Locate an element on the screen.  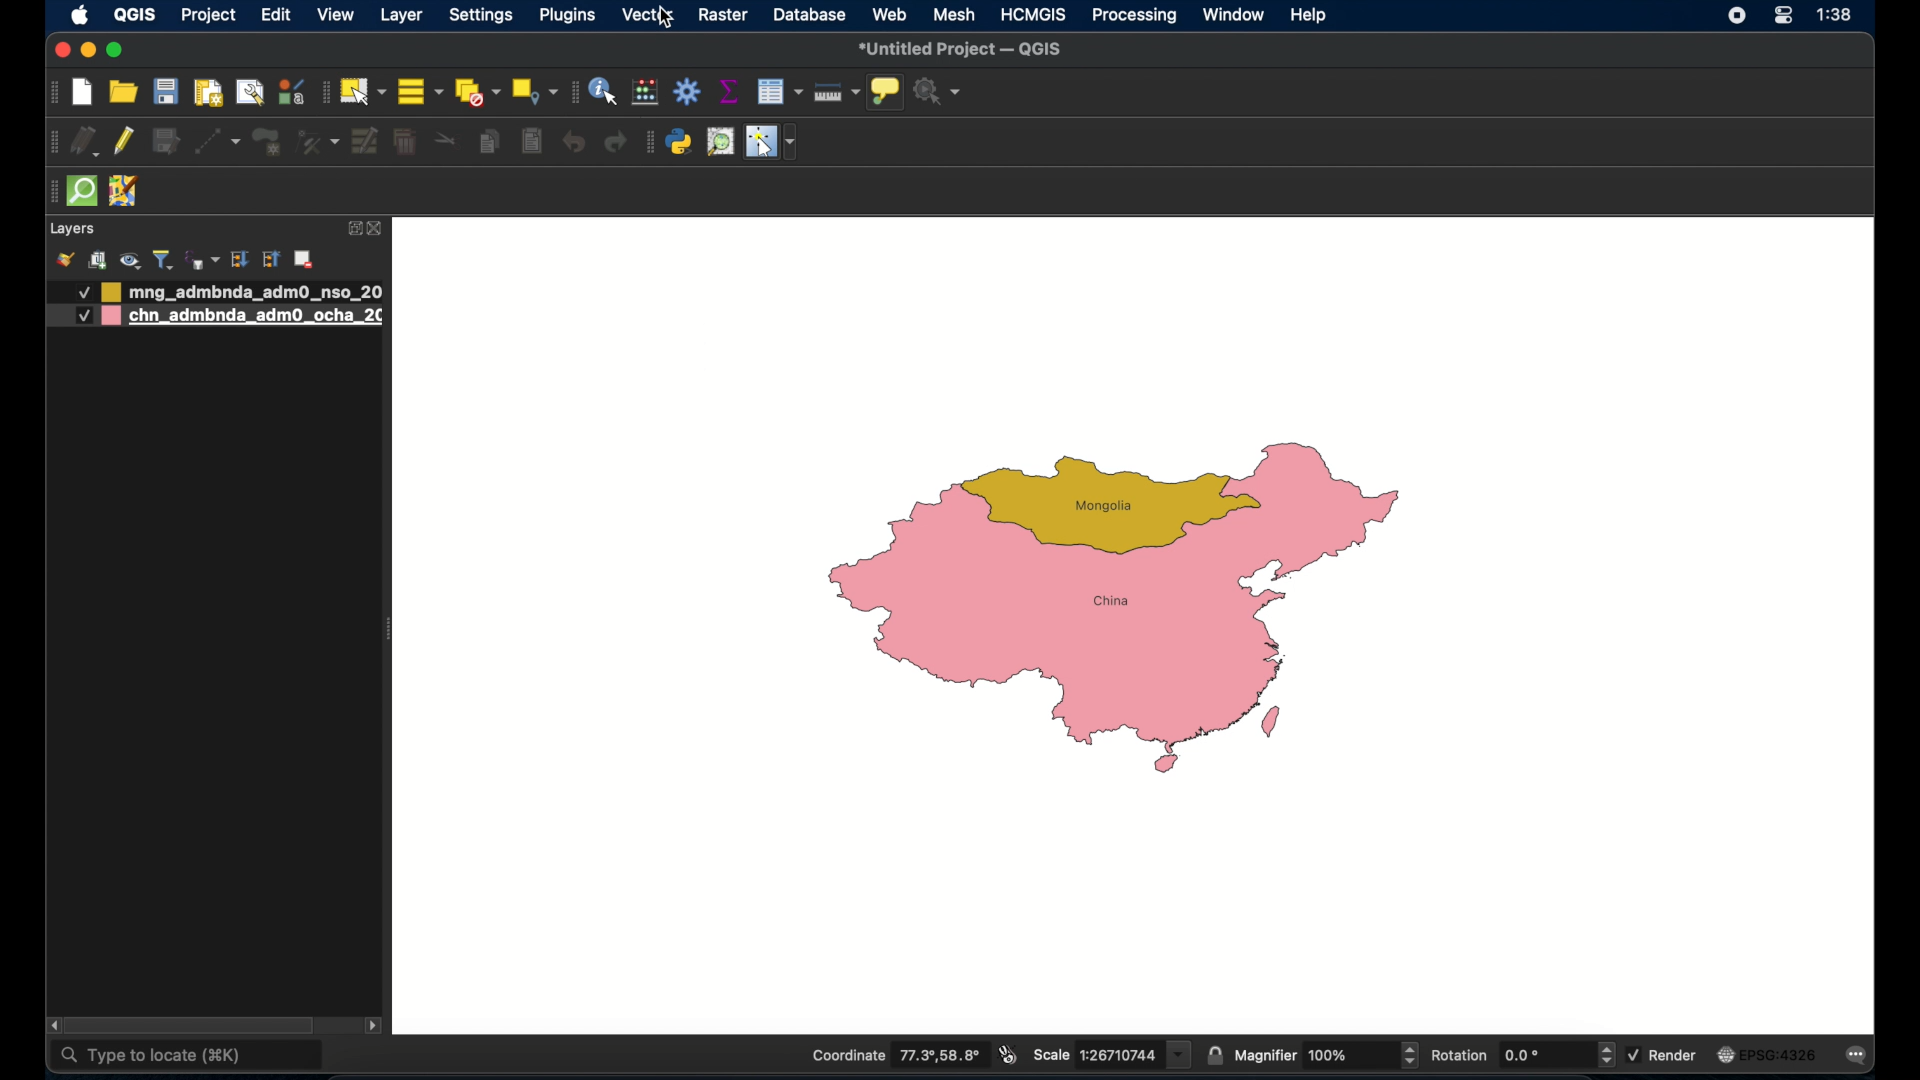
undo is located at coordinates (573, 142).